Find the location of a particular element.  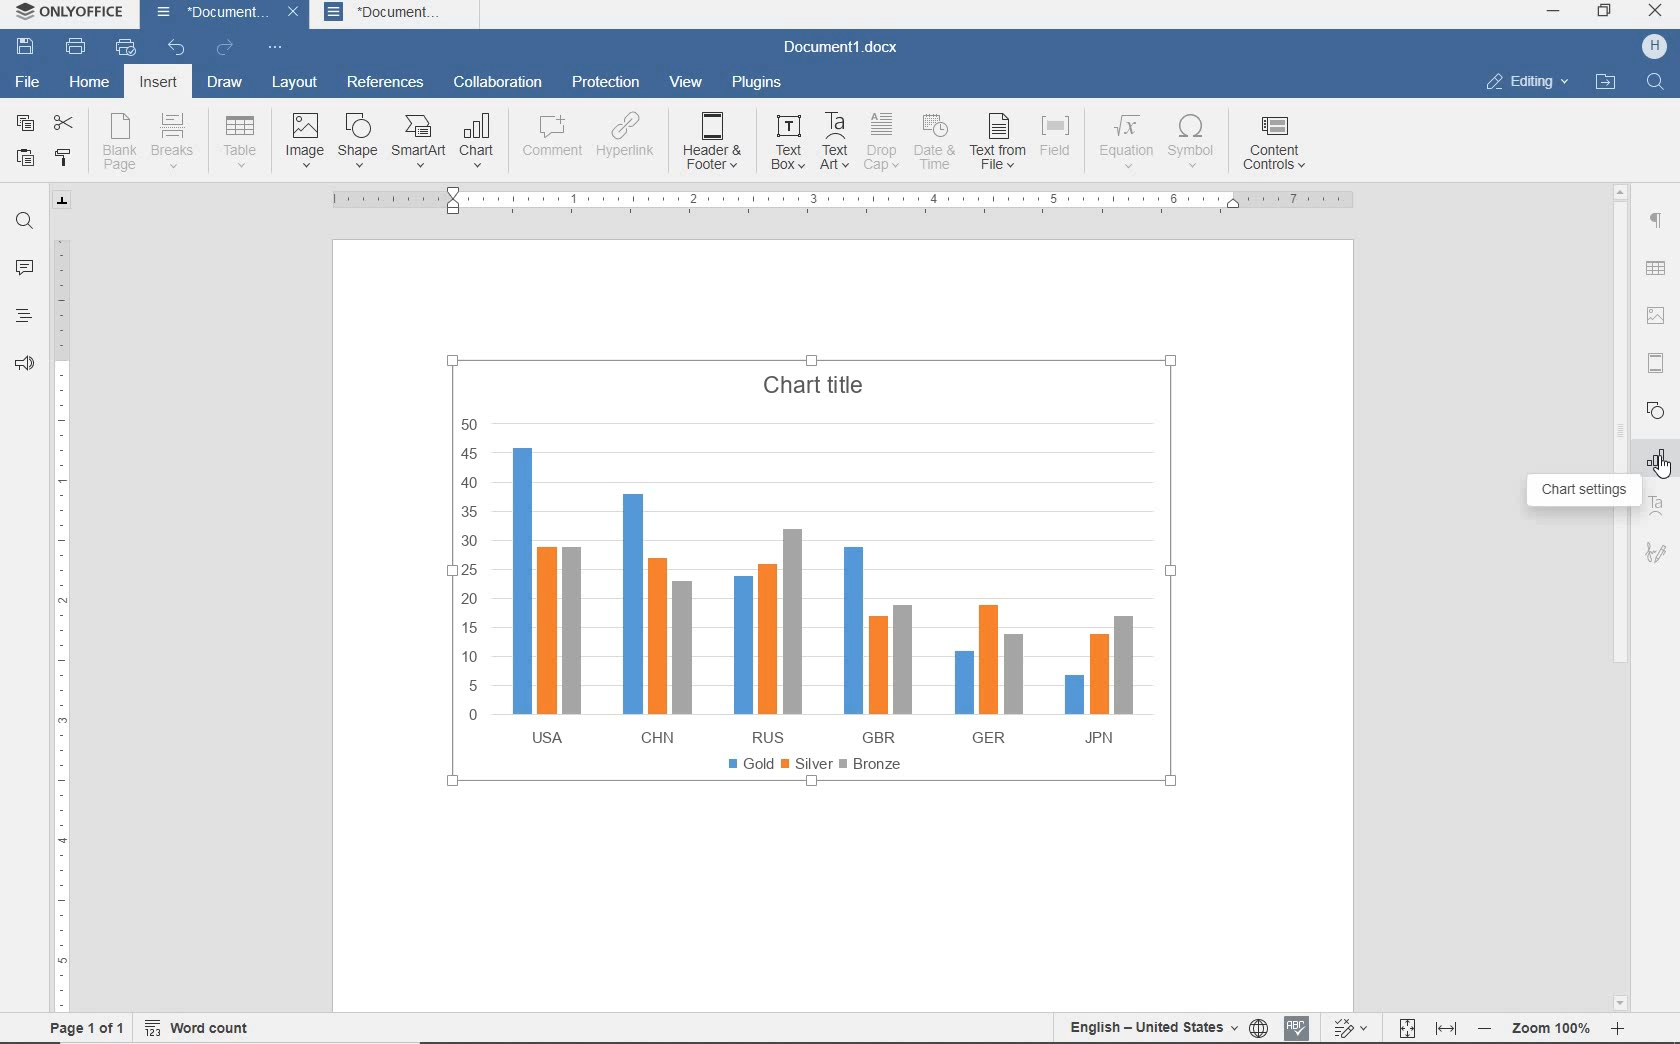

draw is located at coordinates (226, 85).